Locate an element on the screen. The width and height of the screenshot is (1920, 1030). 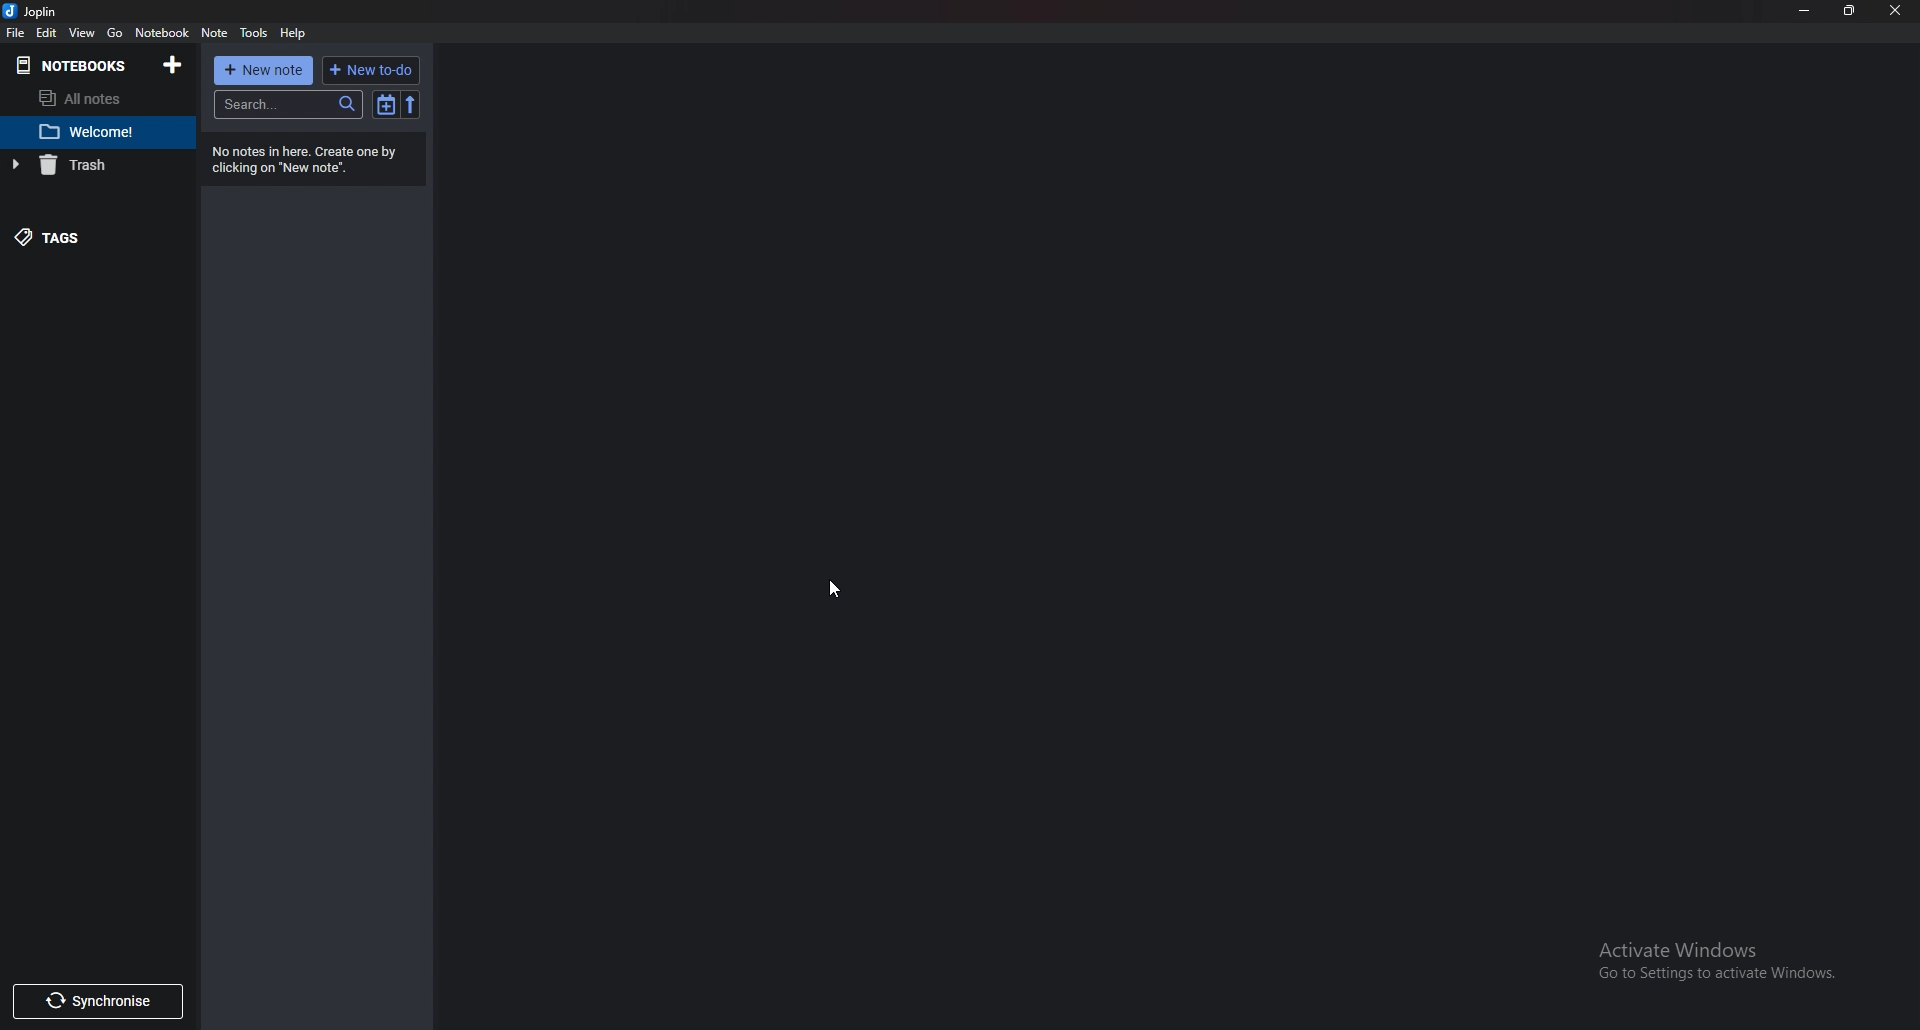
cursor is located at coordinates (834, 586).